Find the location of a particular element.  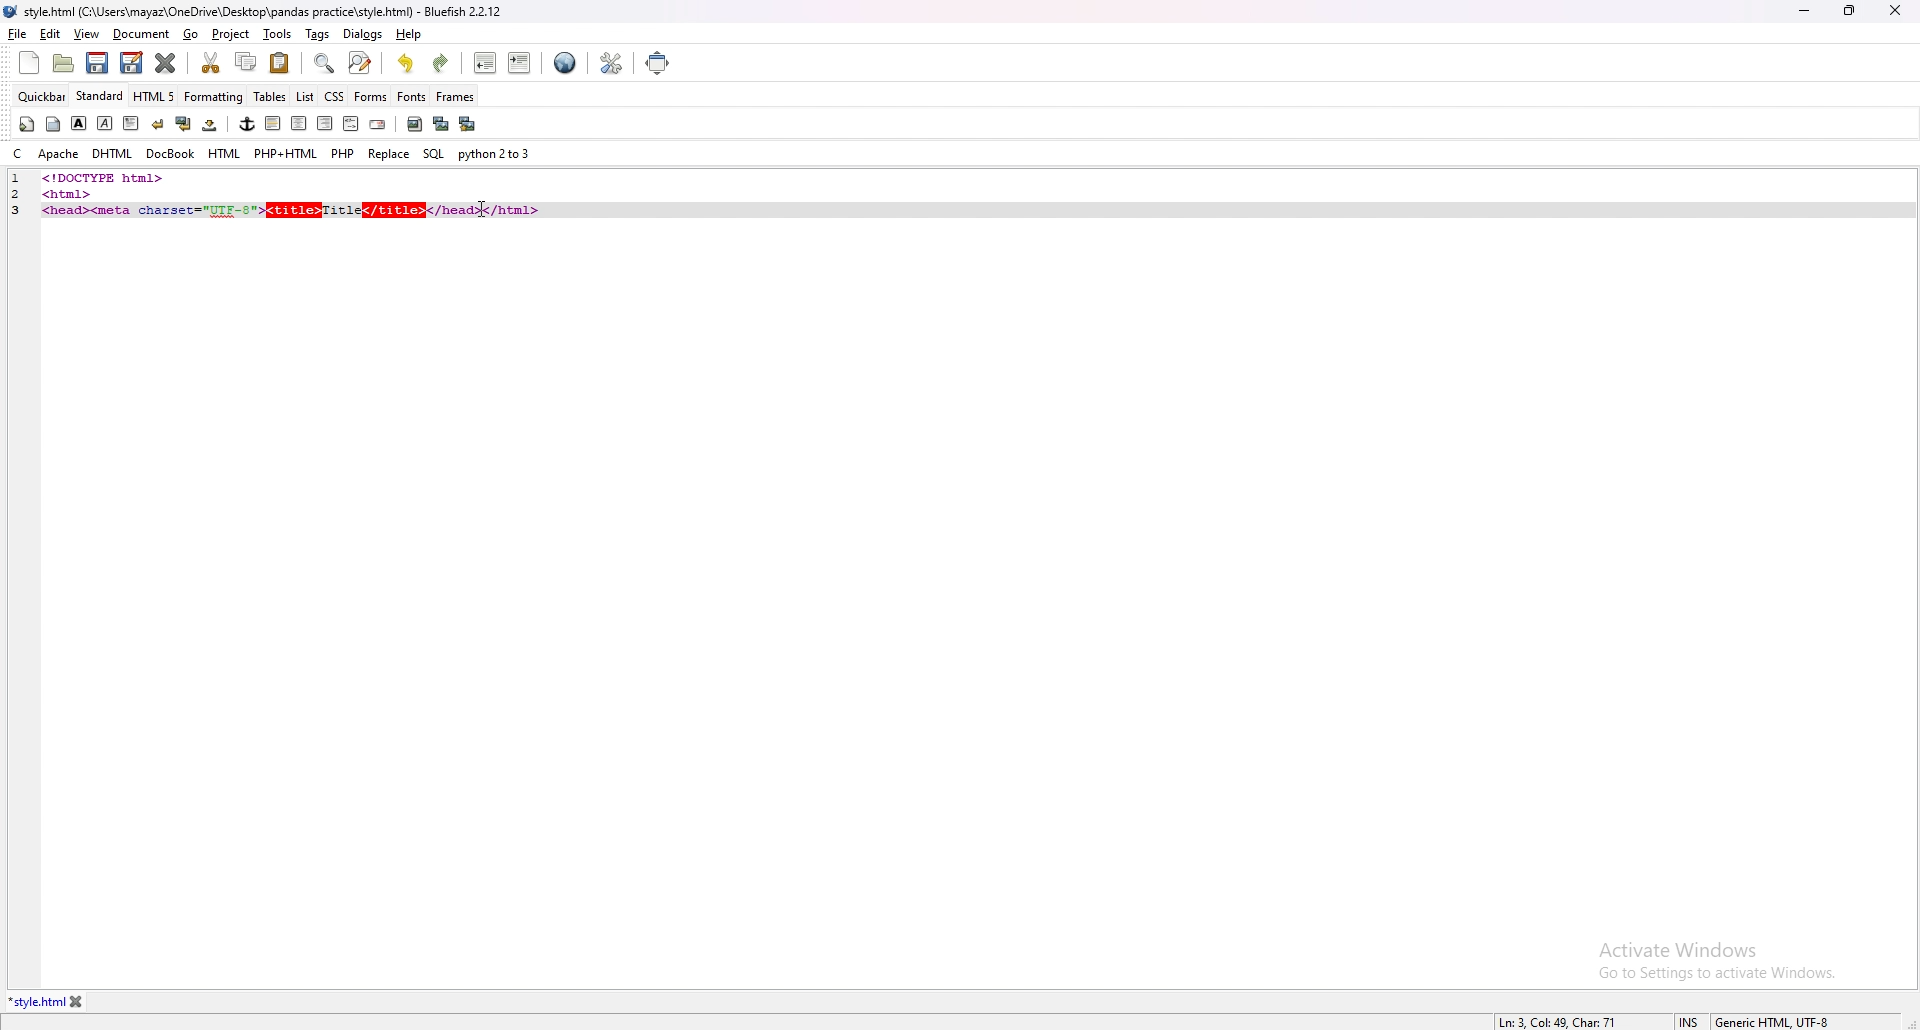

copy is located at coordinates (247, 62).